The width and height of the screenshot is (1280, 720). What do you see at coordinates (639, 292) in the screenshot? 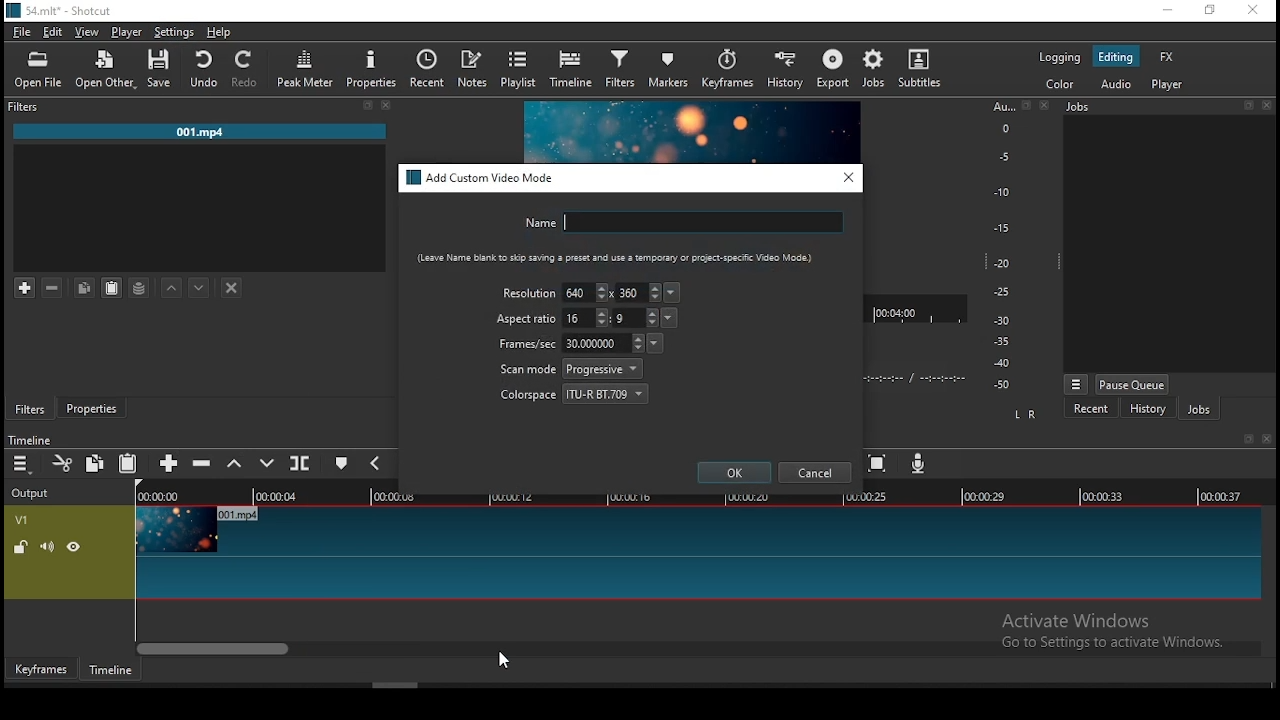
I see `height` at bounding box center [639, 292].